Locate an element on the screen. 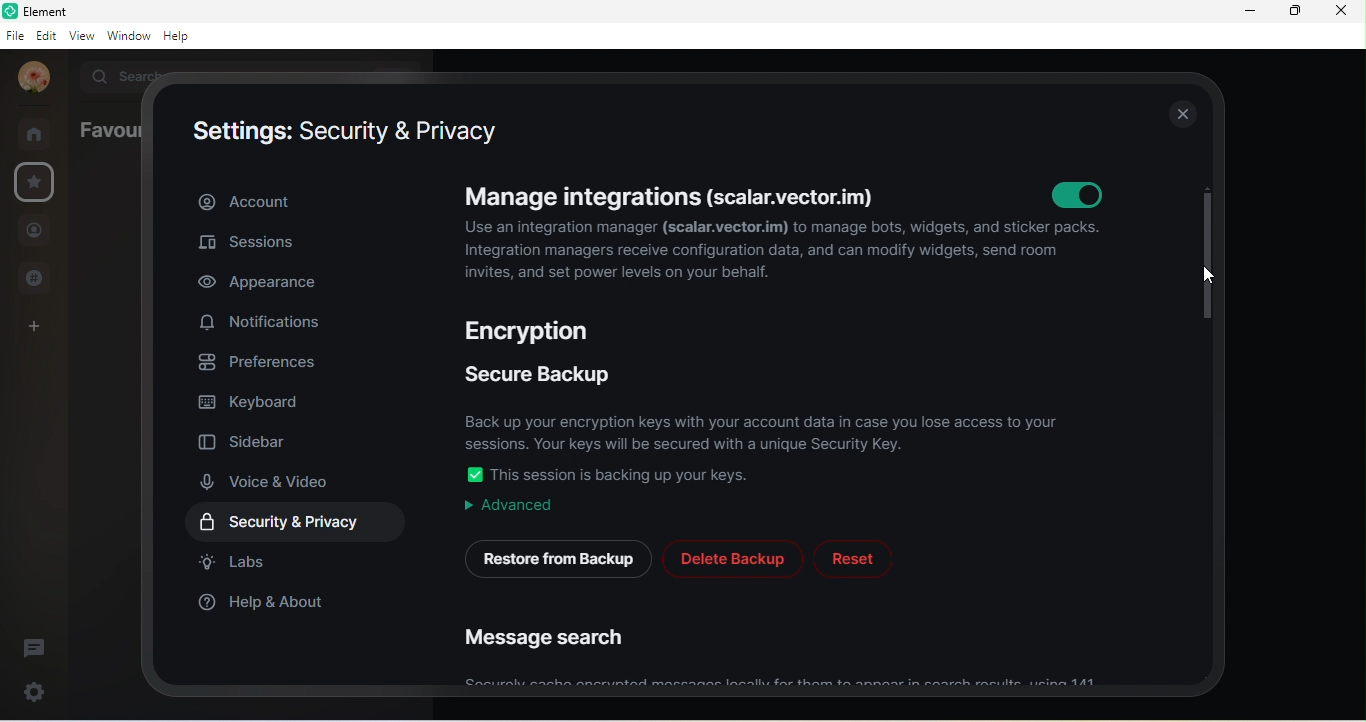 Image resolution: width=1366 pixels, height=722 pixels. close is located at coordinates (1341, 13).